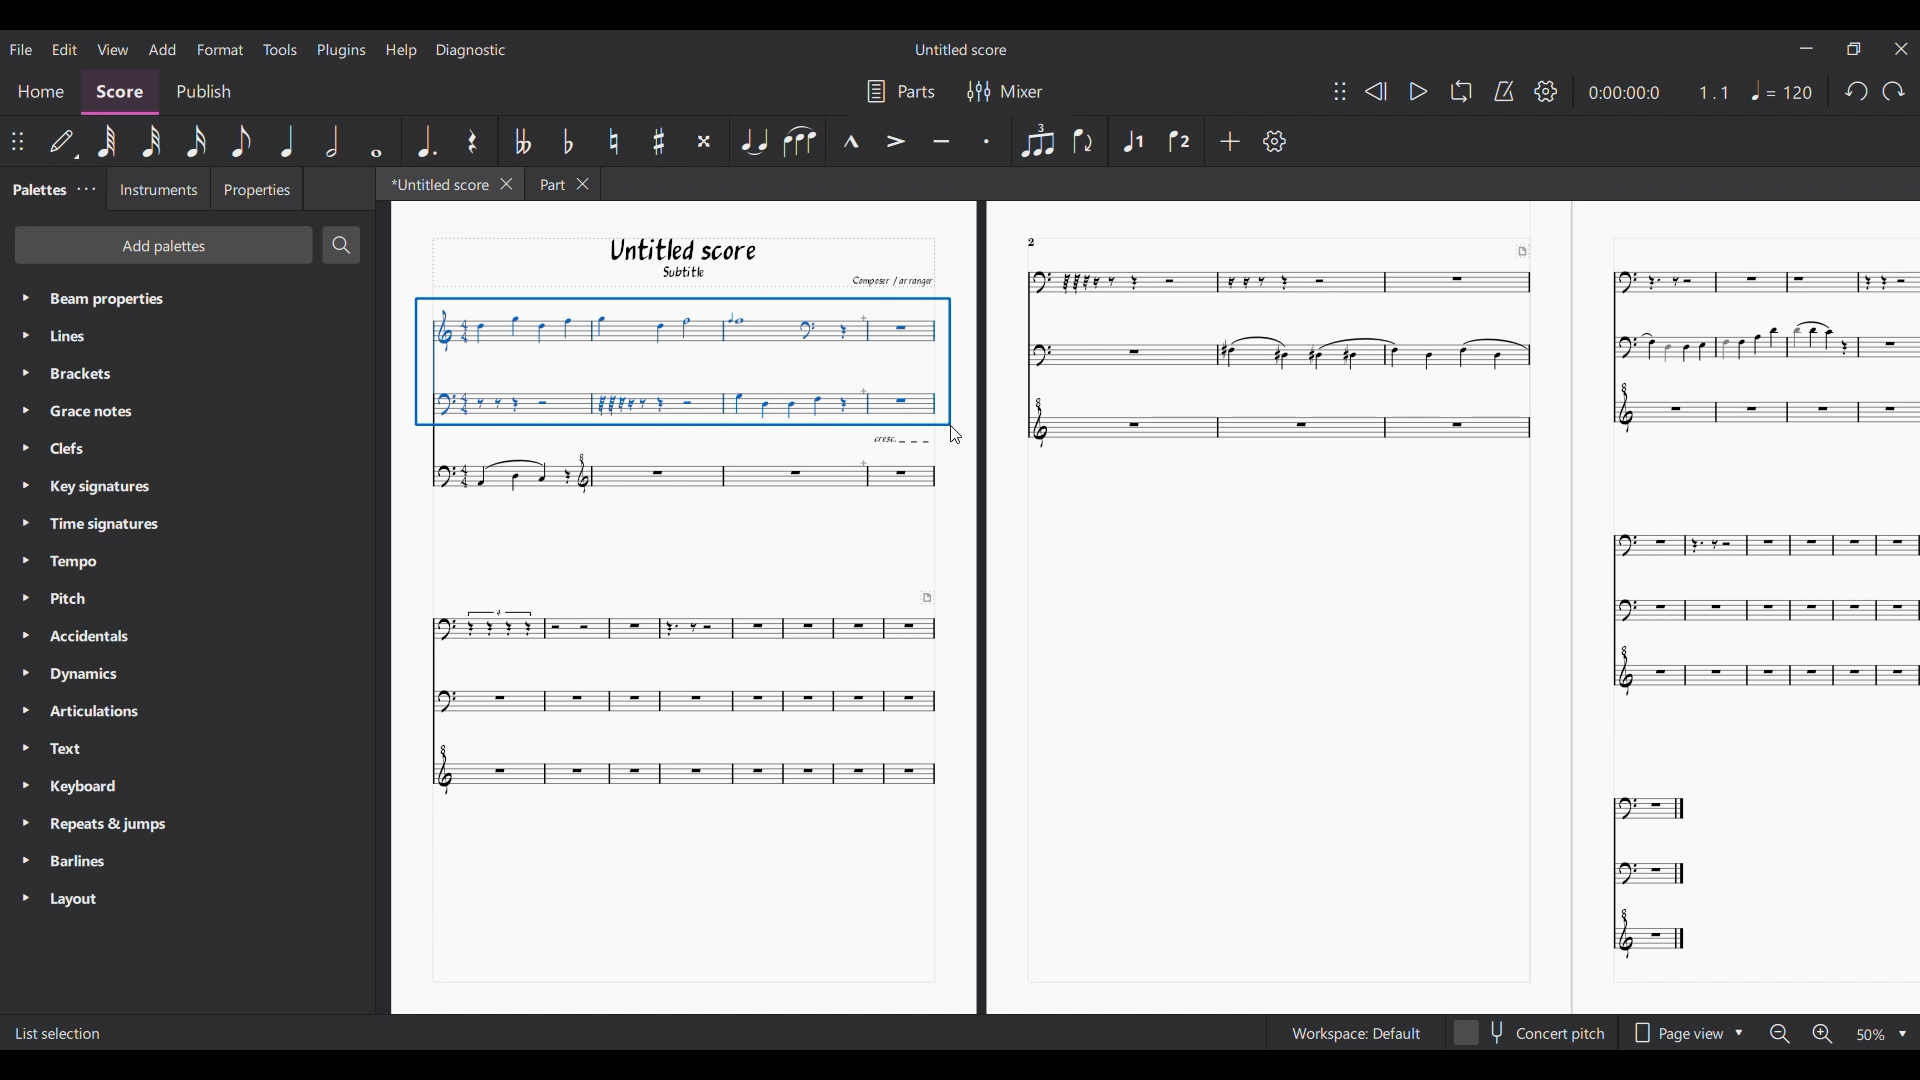 Image resolution: width=1920 pixels, height=1080 pixels. What do you see at coordinates (113, 49) in the screenshot?
I see `View ` at bounding box center [113, 49].